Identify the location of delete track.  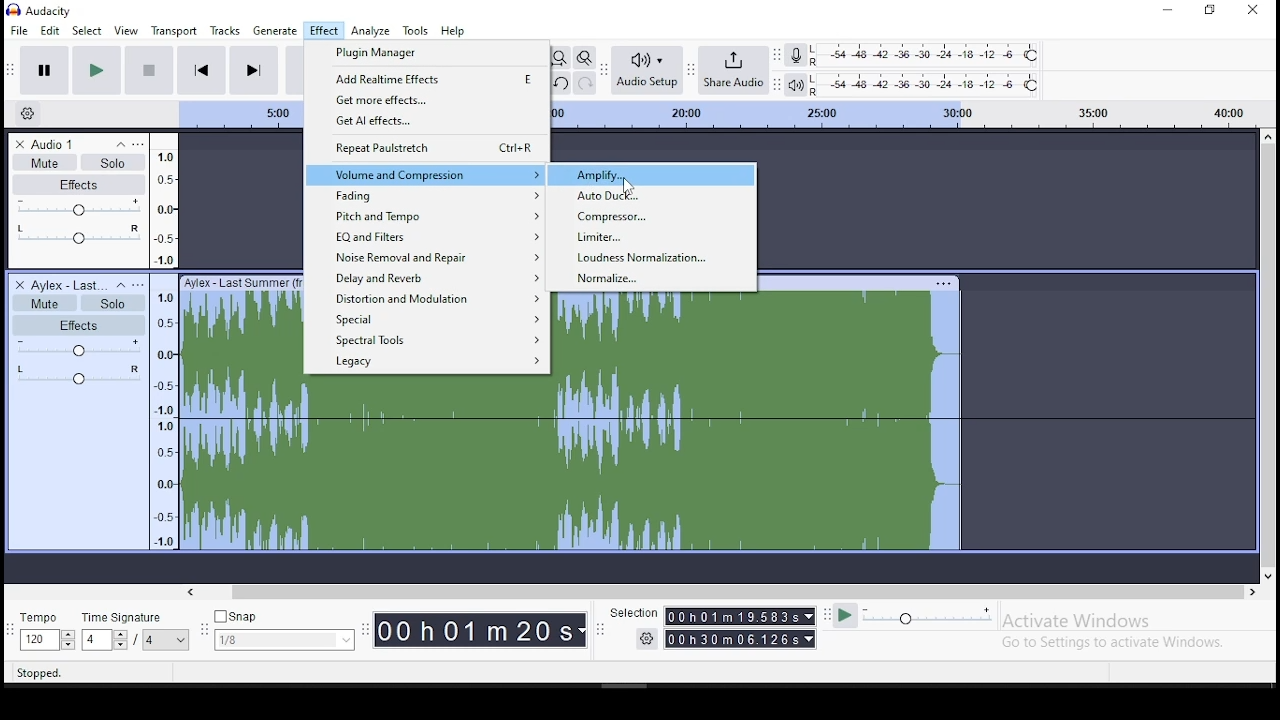
(21, 143).